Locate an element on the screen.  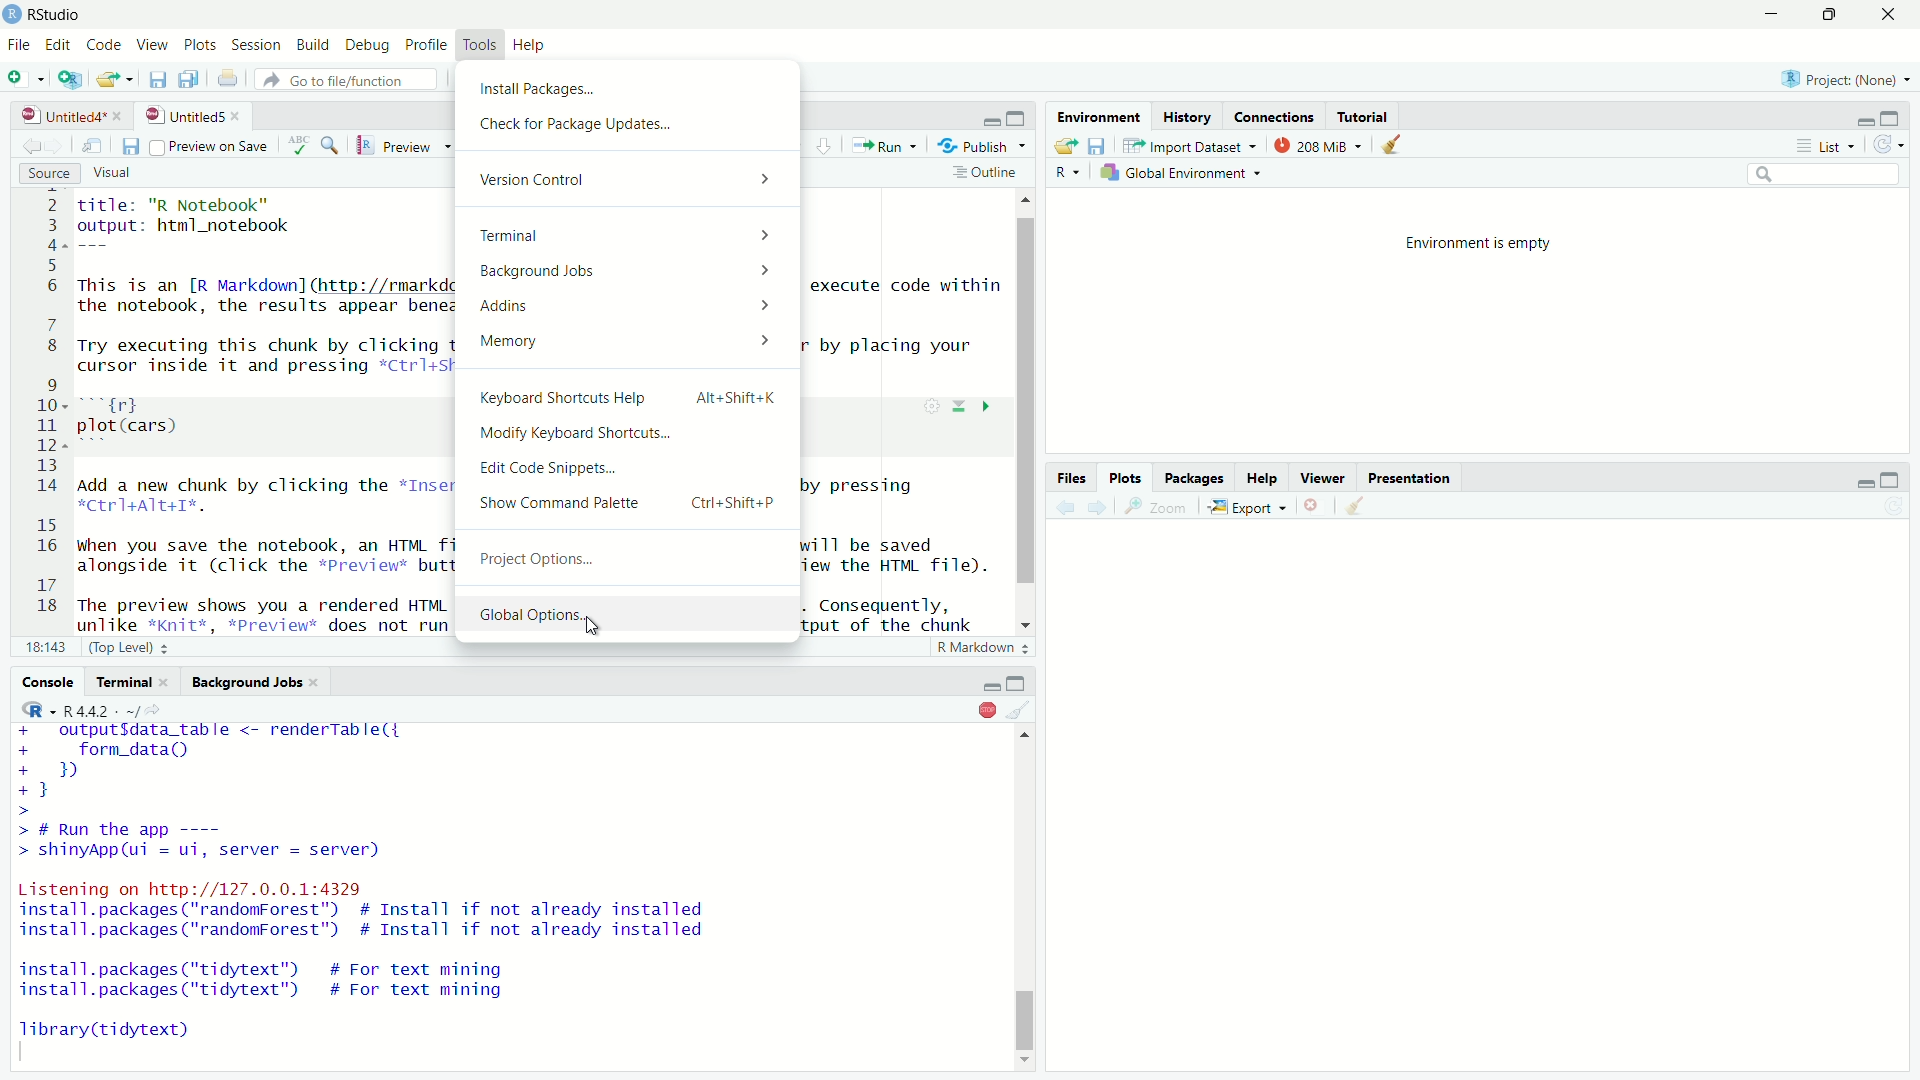
Session is located at coordinates (258, 46).